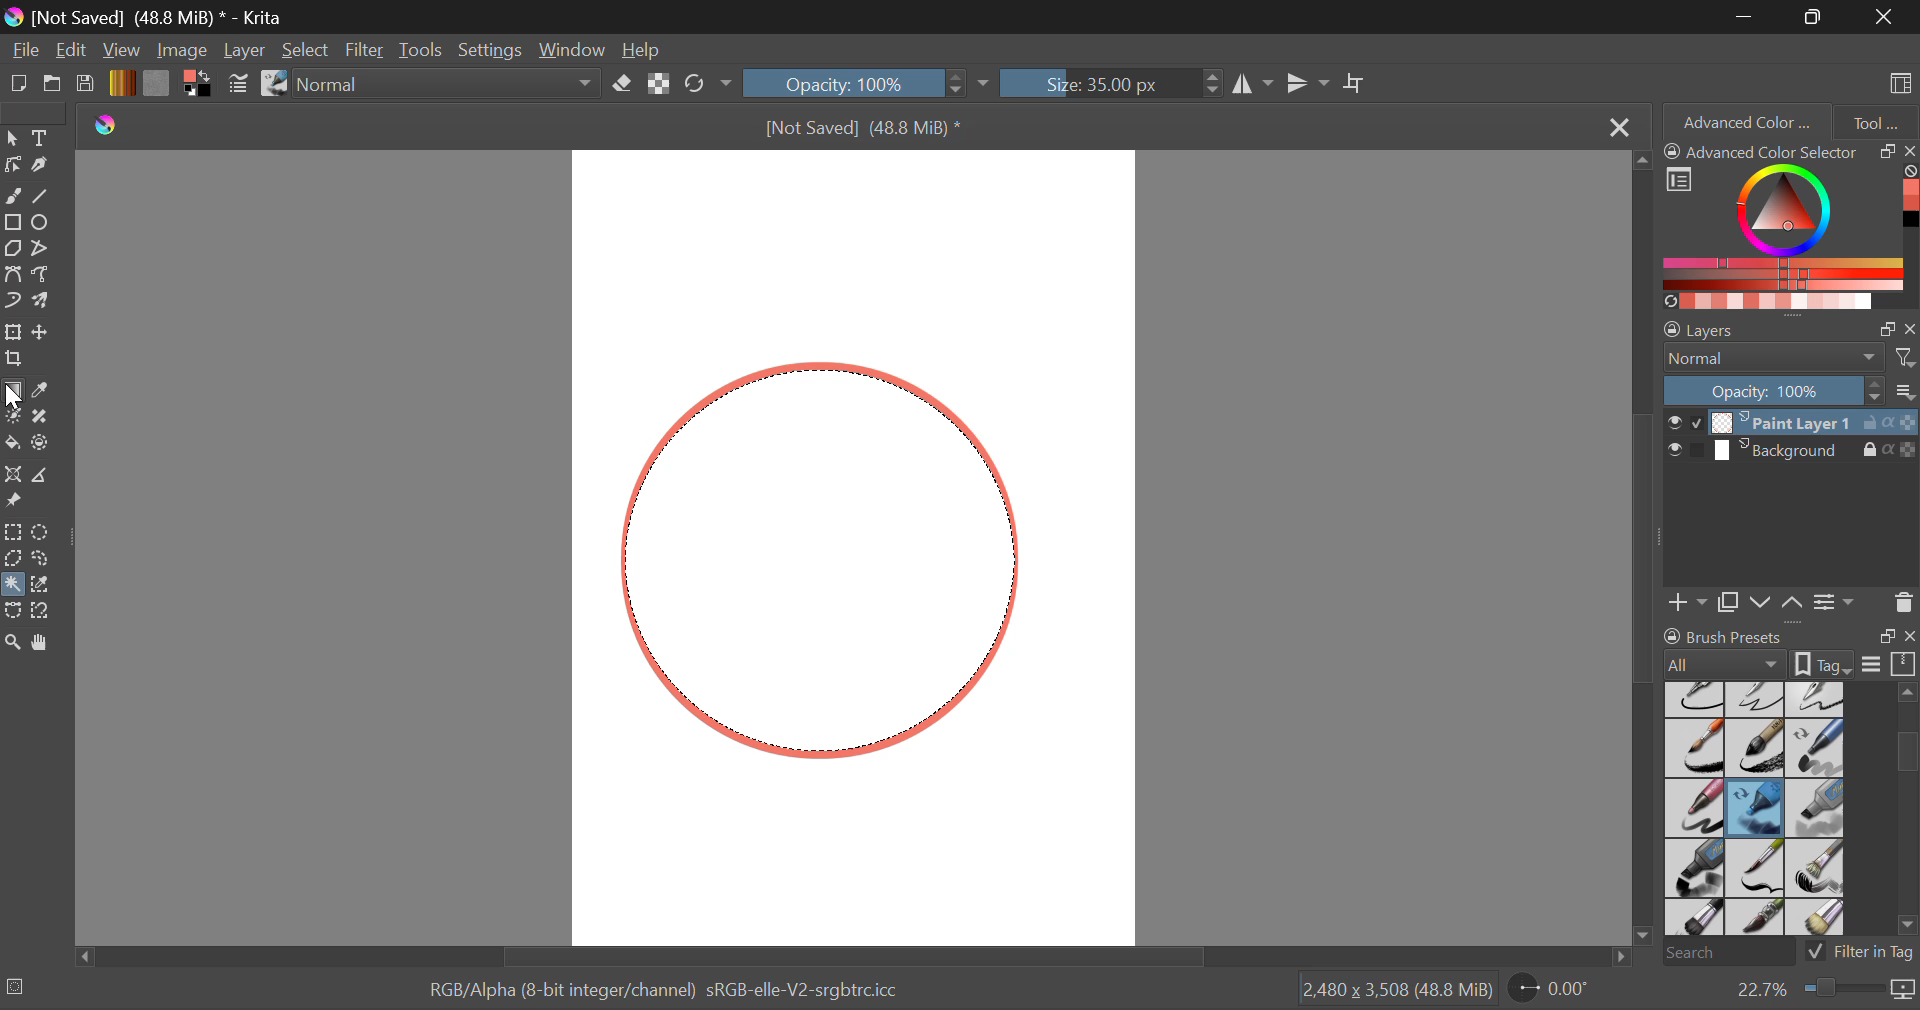 The height and width of the screenshot is (1010, 1920). What do you see at coordinates (1560, 989) in the screenshot?
I see `Sheet Rotation` at bounding box center [1560, 989].